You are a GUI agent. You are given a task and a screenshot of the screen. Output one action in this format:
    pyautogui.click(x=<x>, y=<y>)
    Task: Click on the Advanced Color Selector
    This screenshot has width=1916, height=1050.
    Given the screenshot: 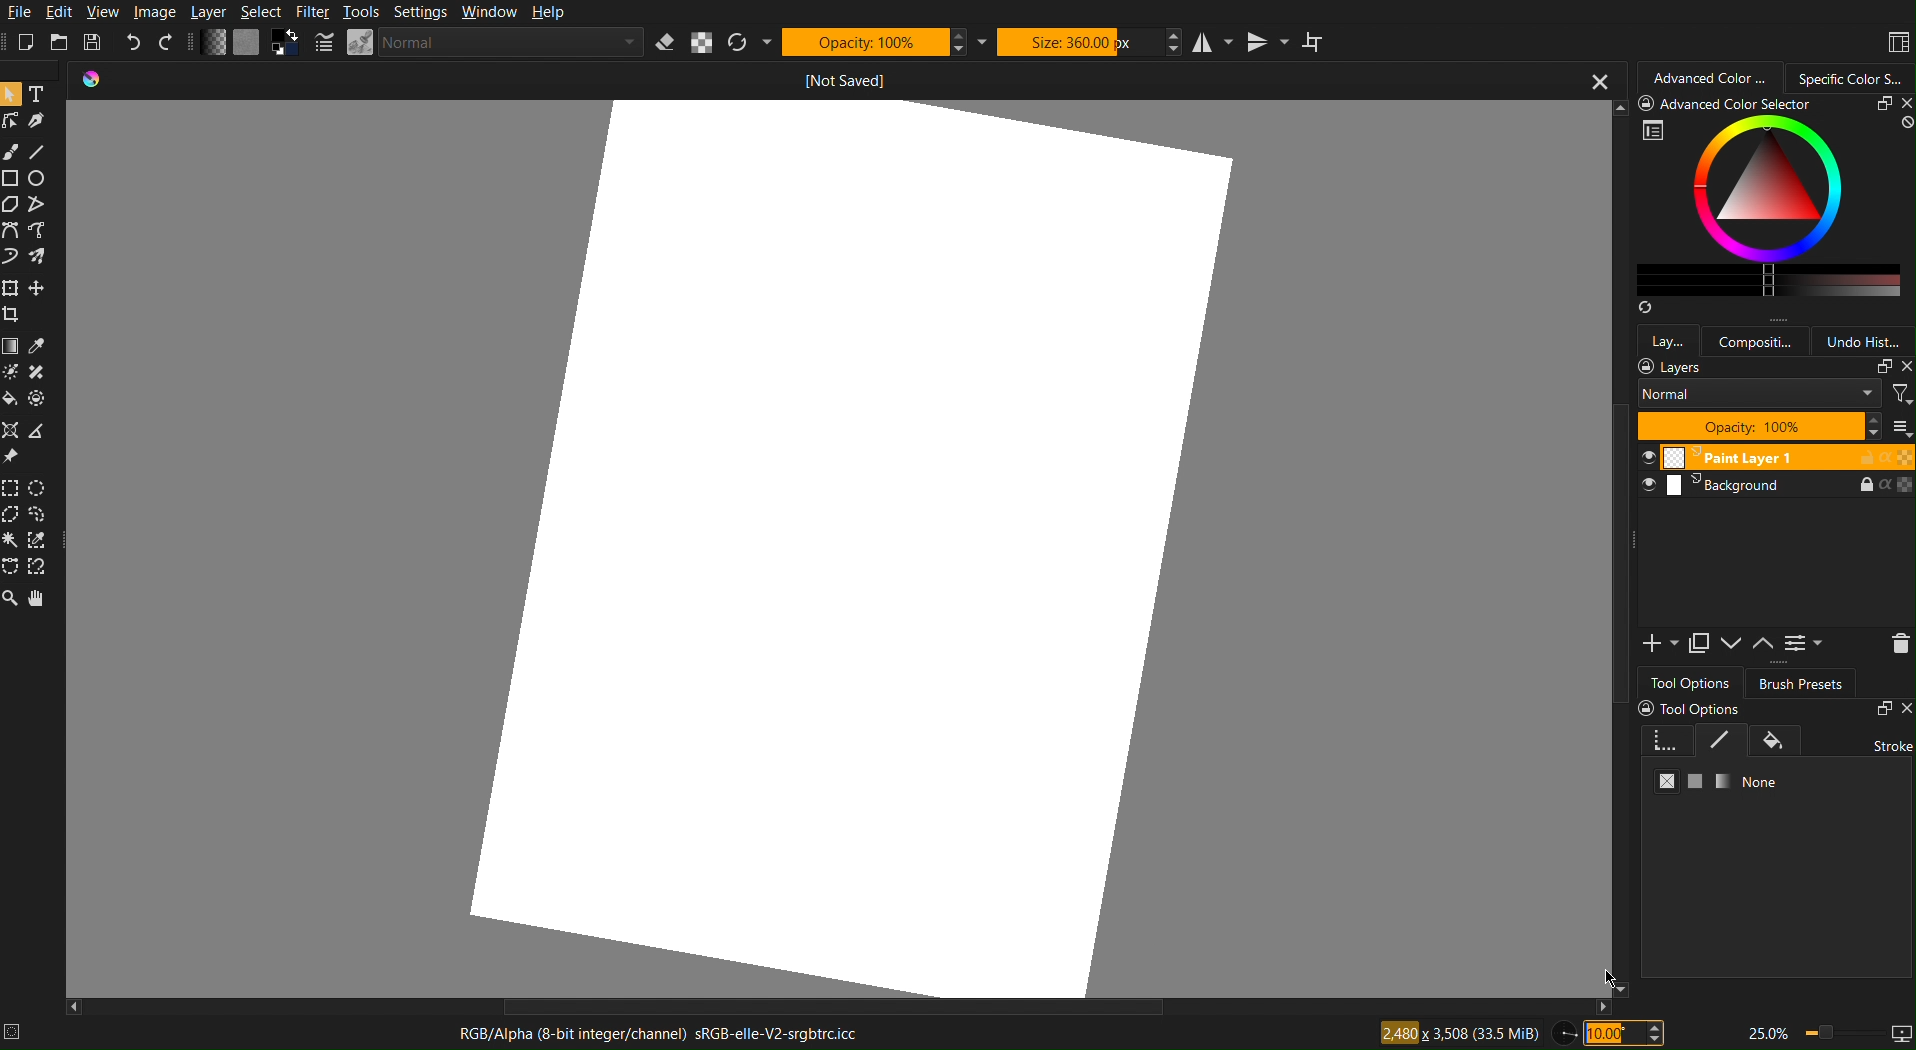 What is the action you would take?
    pyautogui.click(x=1775, y=207)
    